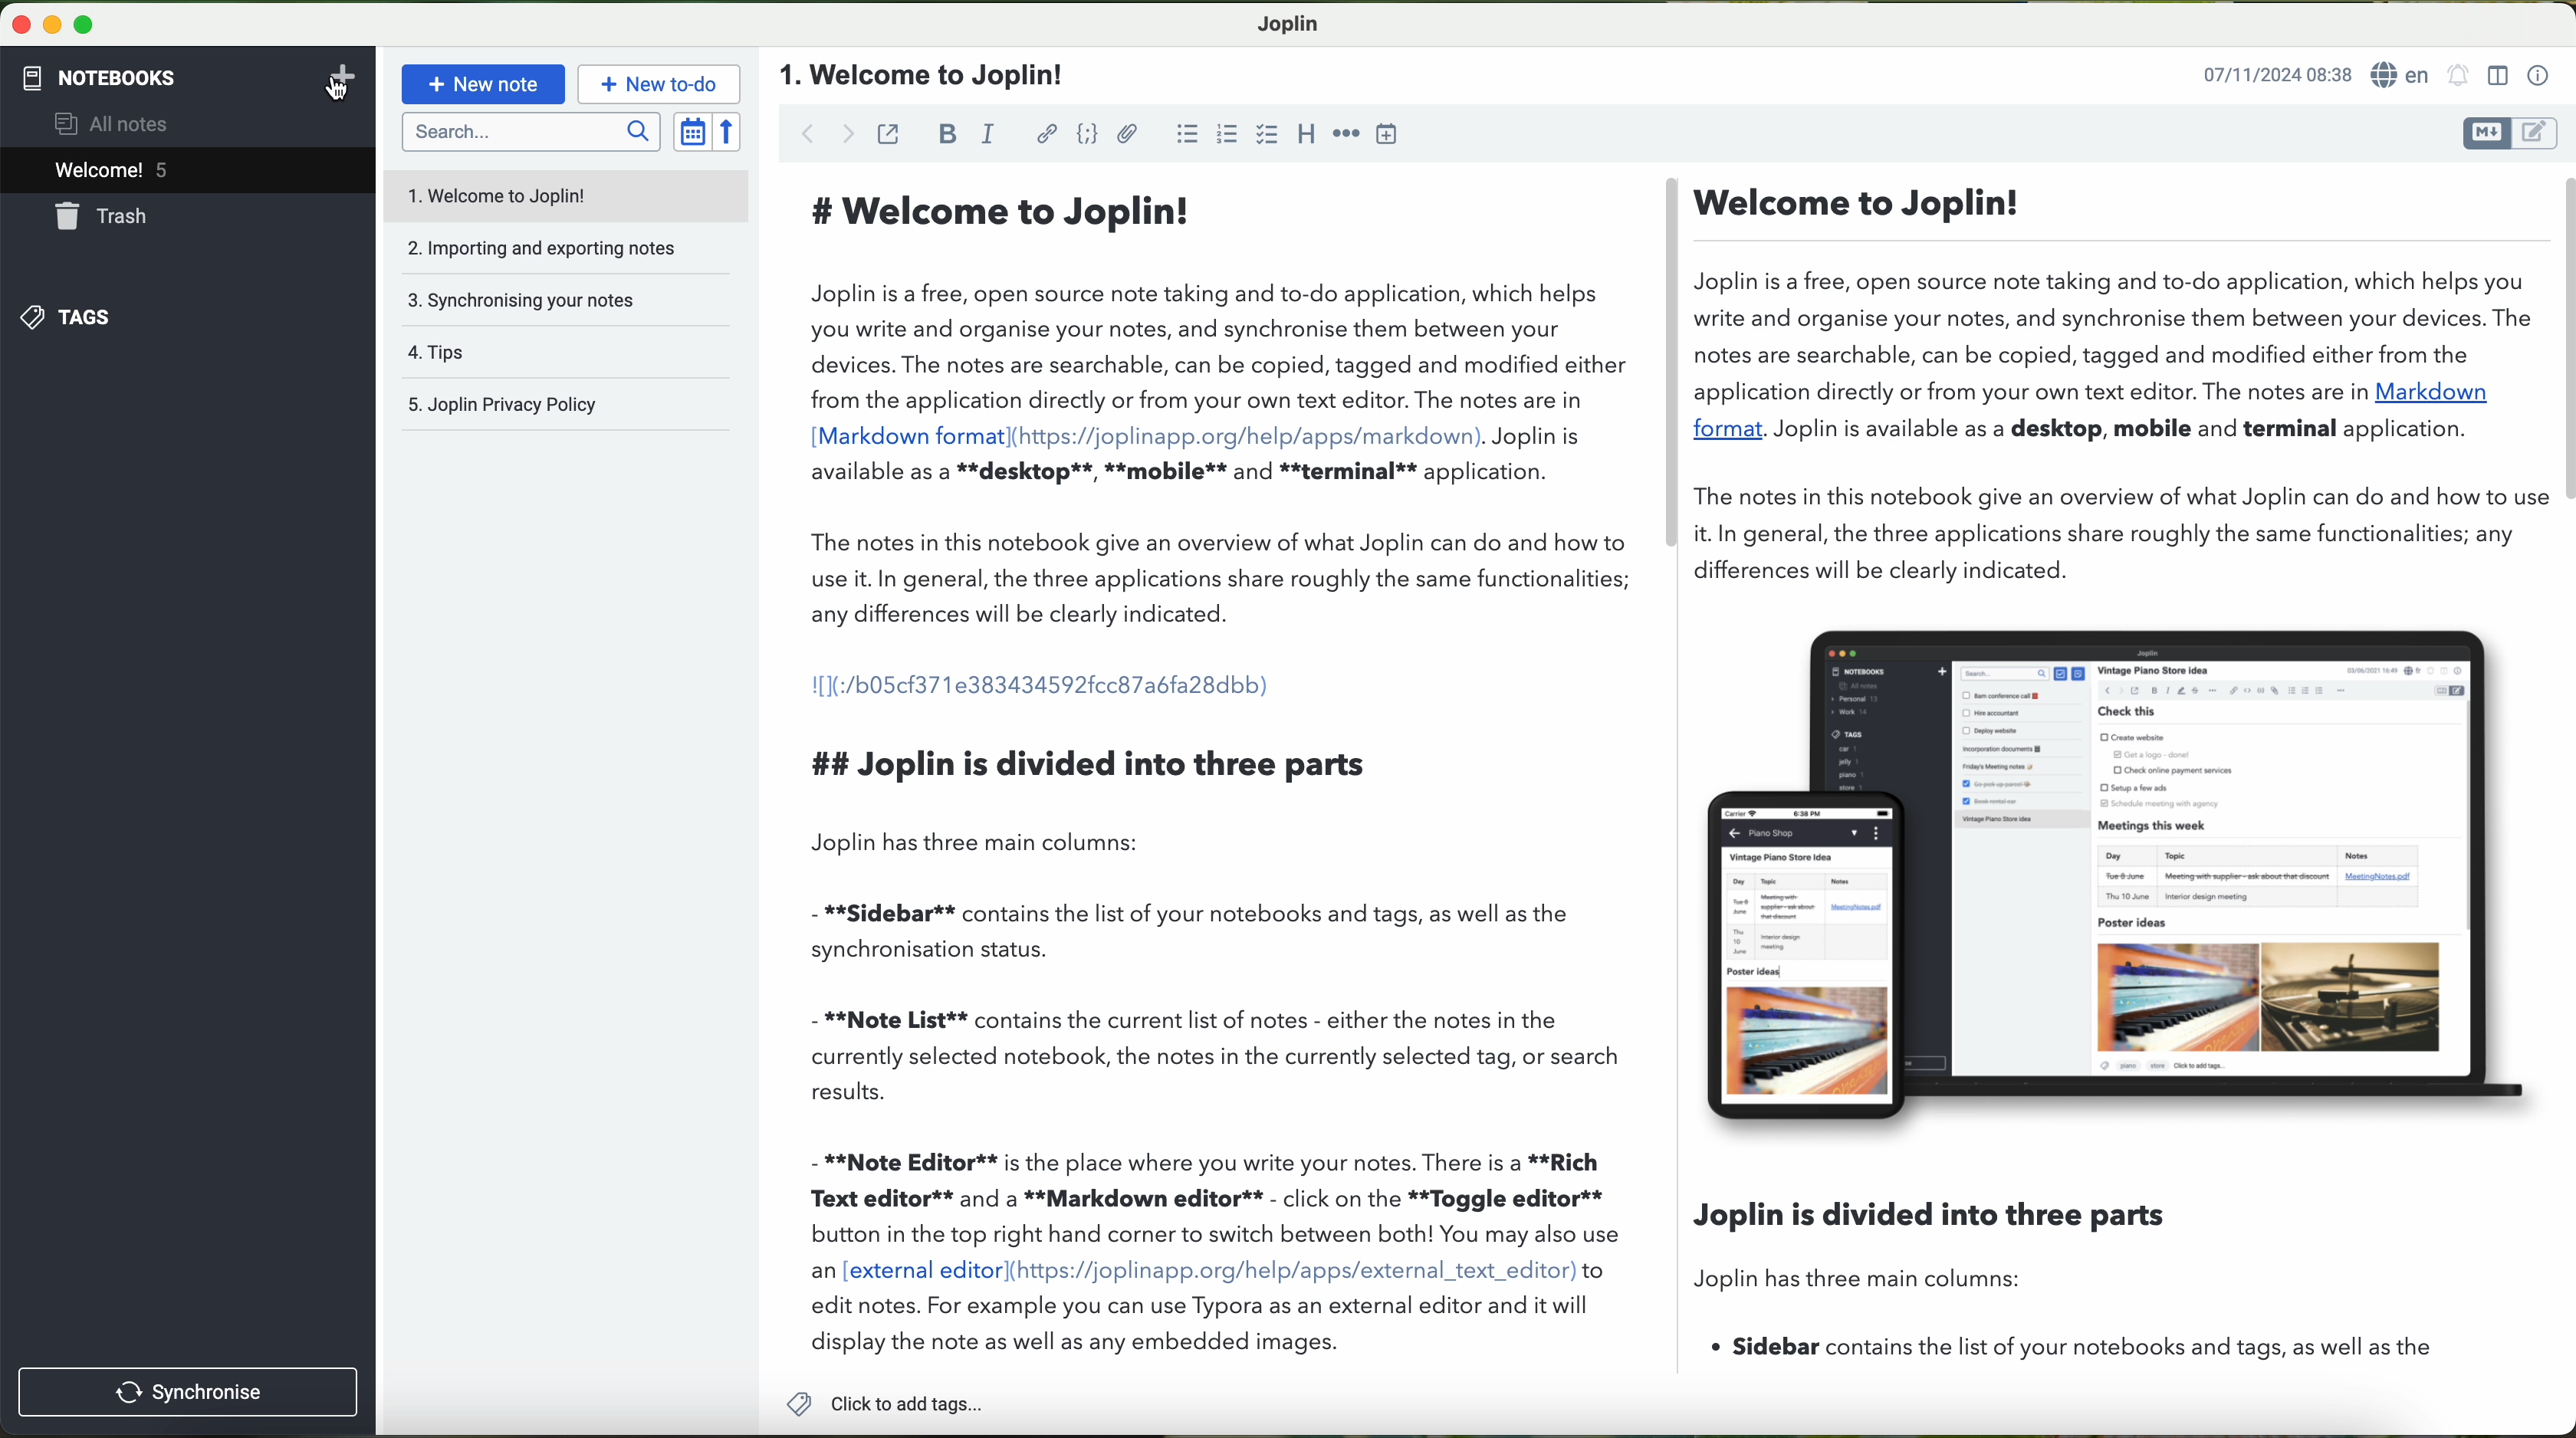 The width and height of the screenshot is (2576, 1438). I want to click on bulleted list, so click(1188, 134).